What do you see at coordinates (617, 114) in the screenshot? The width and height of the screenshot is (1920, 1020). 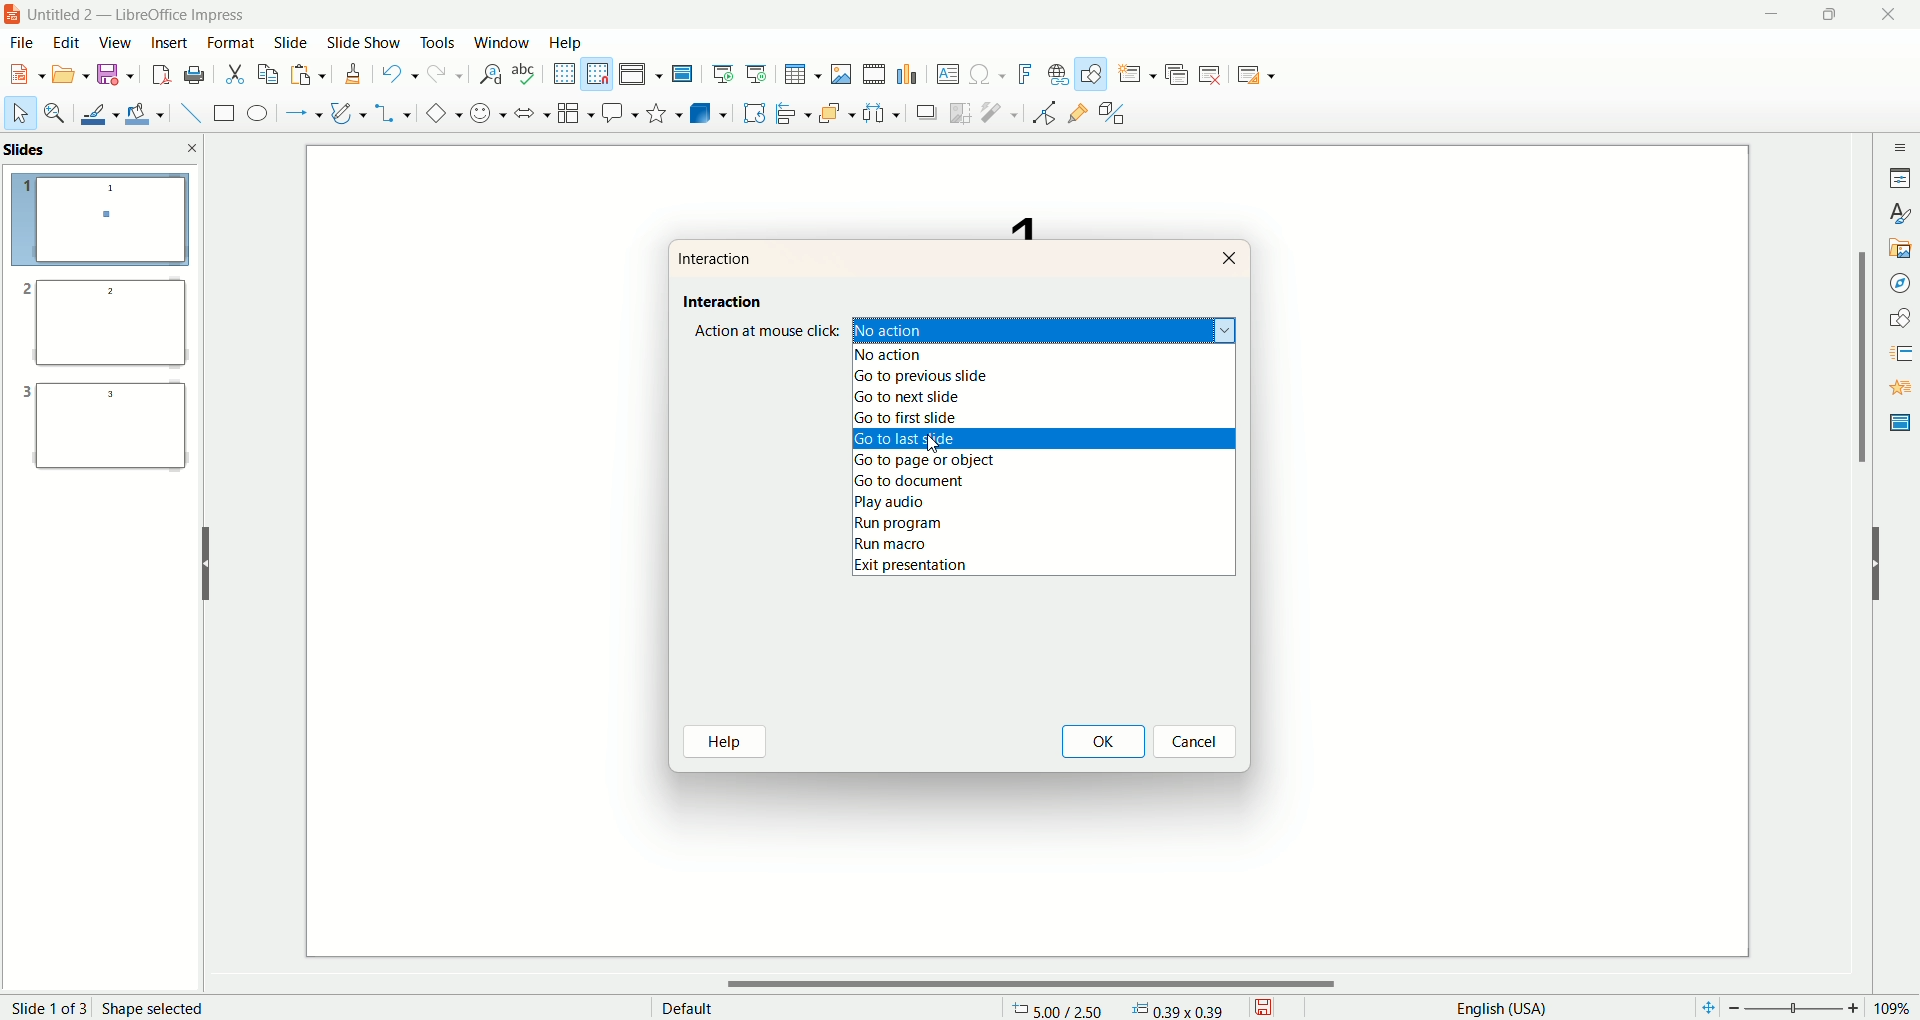 I see `callout shapes` at bounding box center [617, 114].